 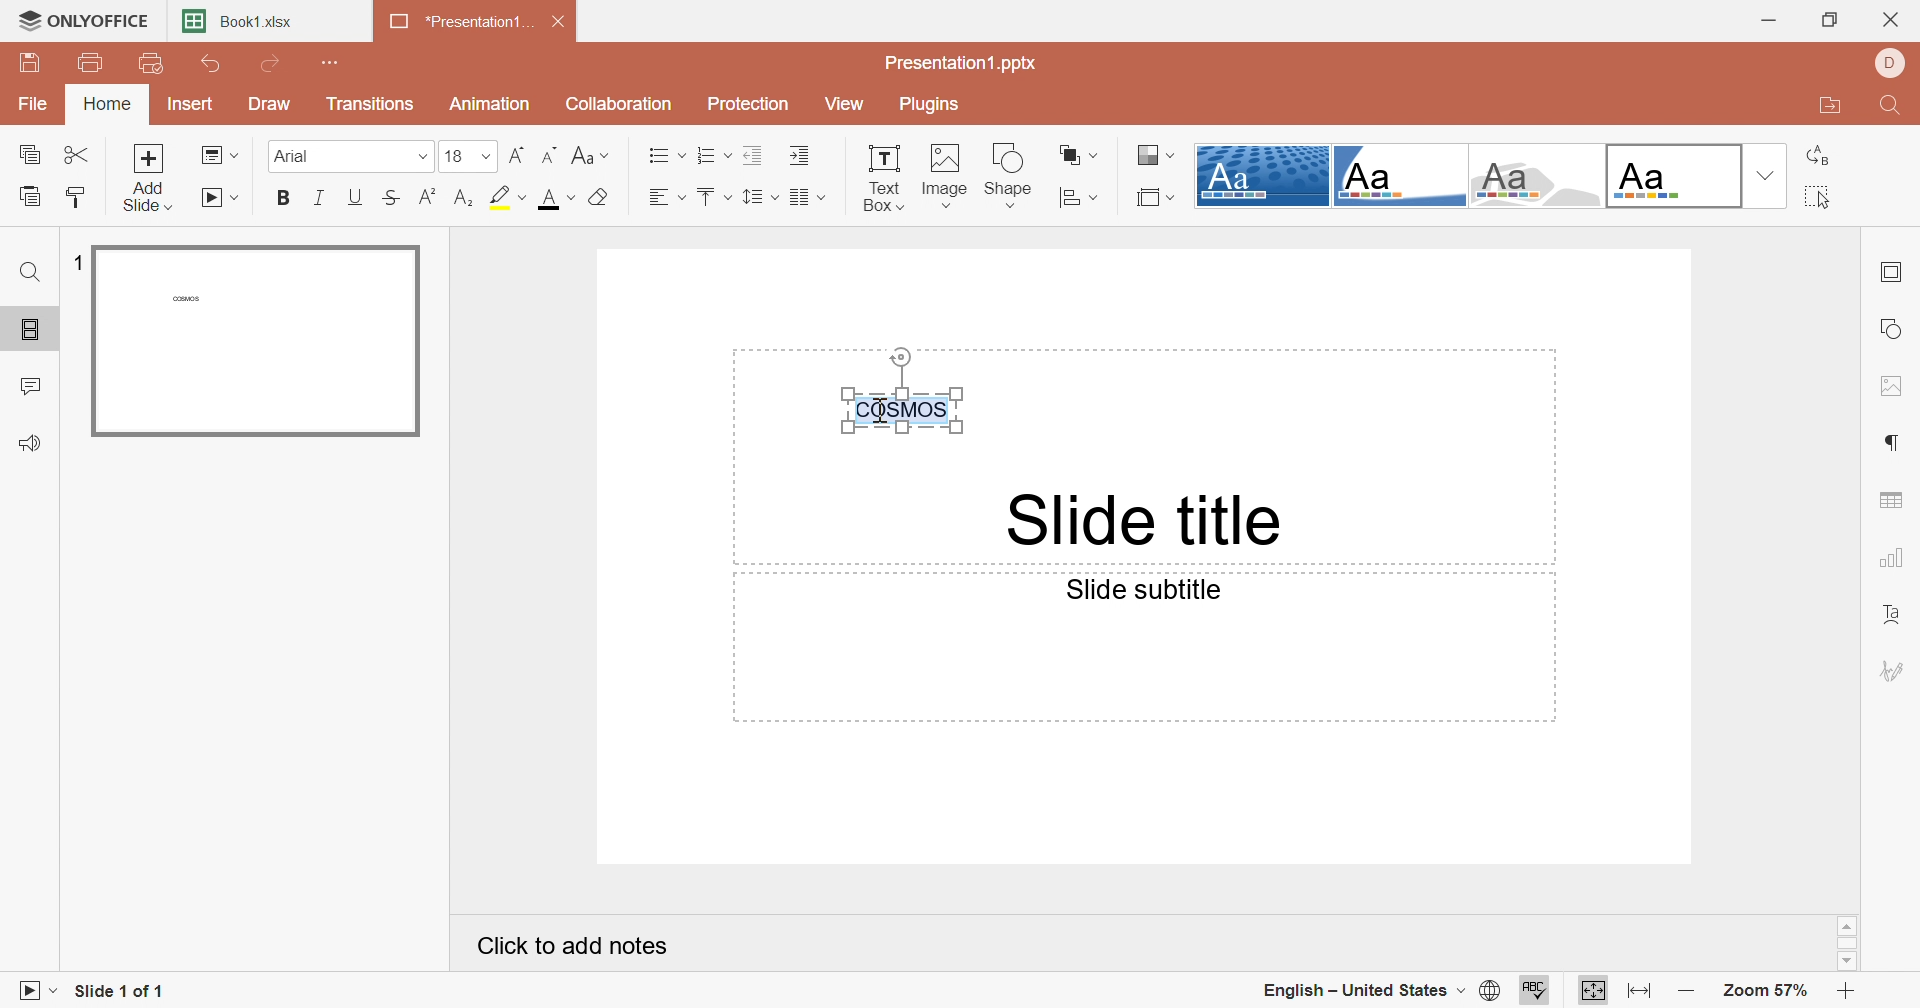 What do you see at coordinates (319, 197) in the screenshot?
I see `Italic` at bounding box center [319, 197].